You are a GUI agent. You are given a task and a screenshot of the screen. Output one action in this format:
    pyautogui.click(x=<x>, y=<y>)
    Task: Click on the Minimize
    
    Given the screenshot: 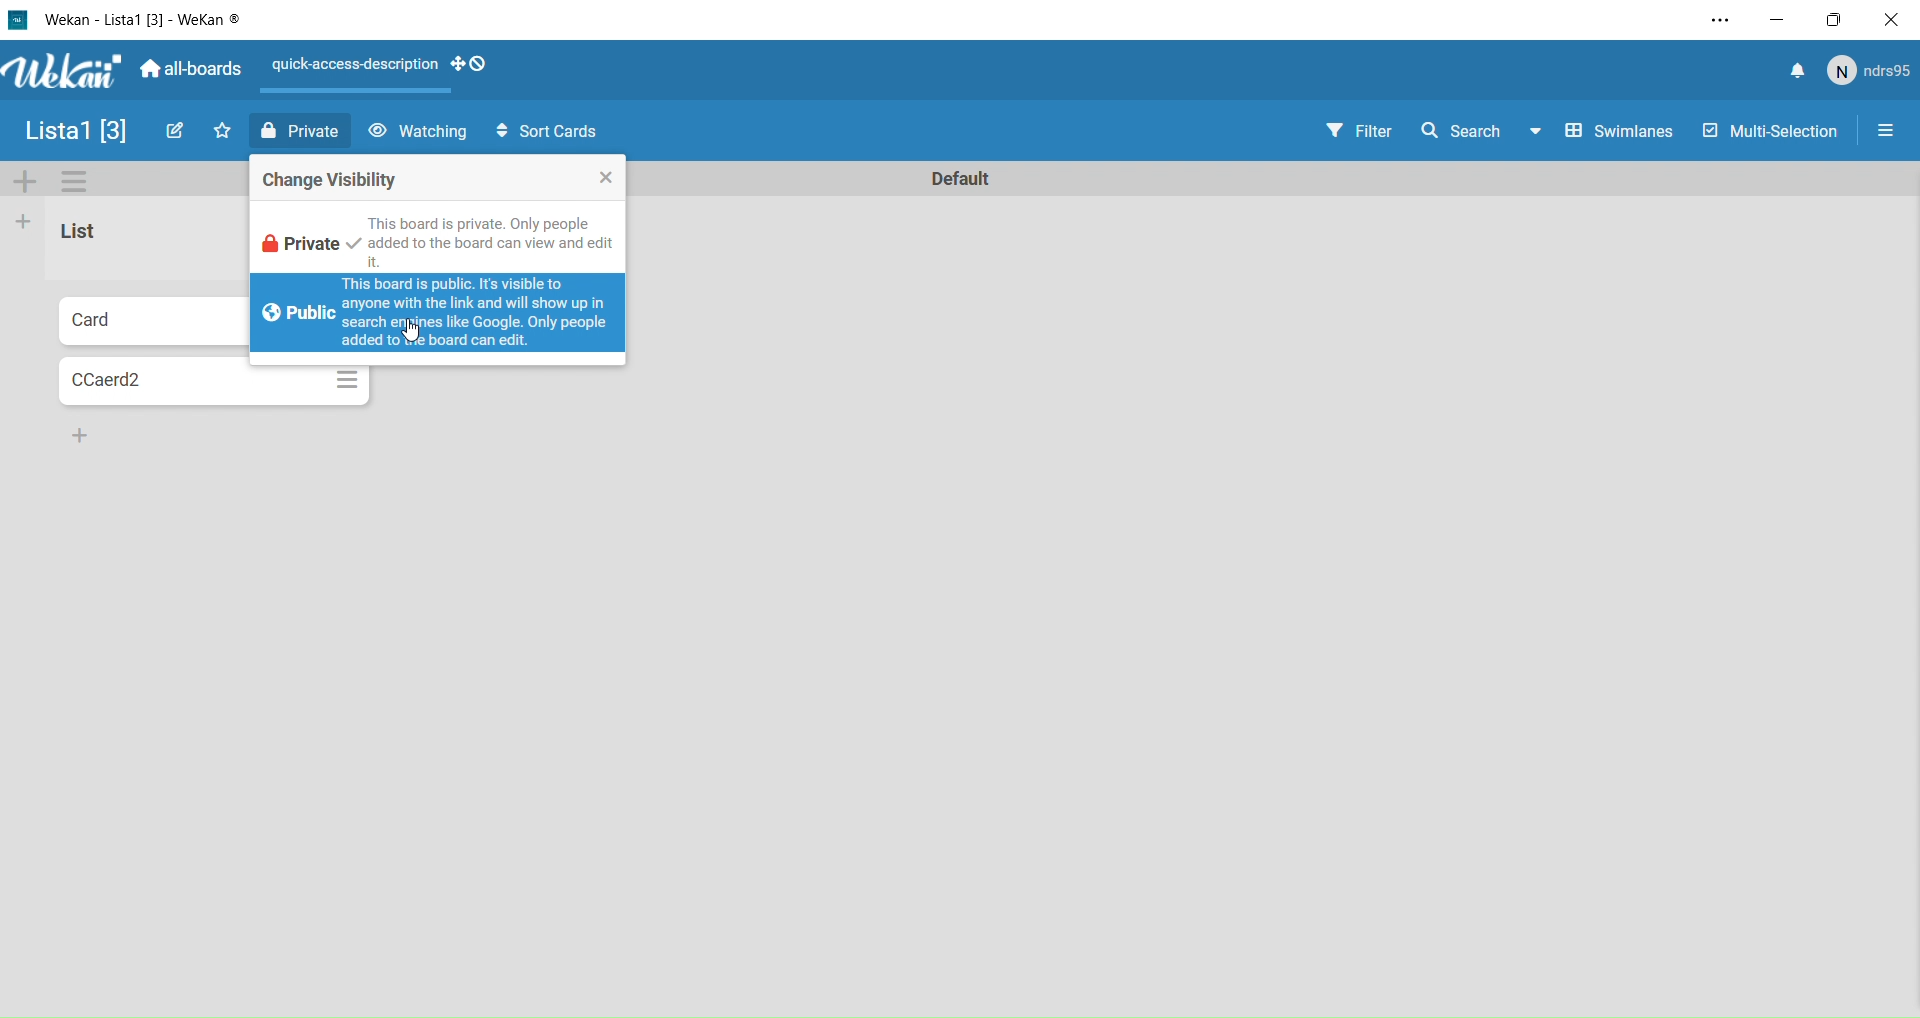 What is the action you would take?
    pyautogui.click(x=1777, y=16)
    